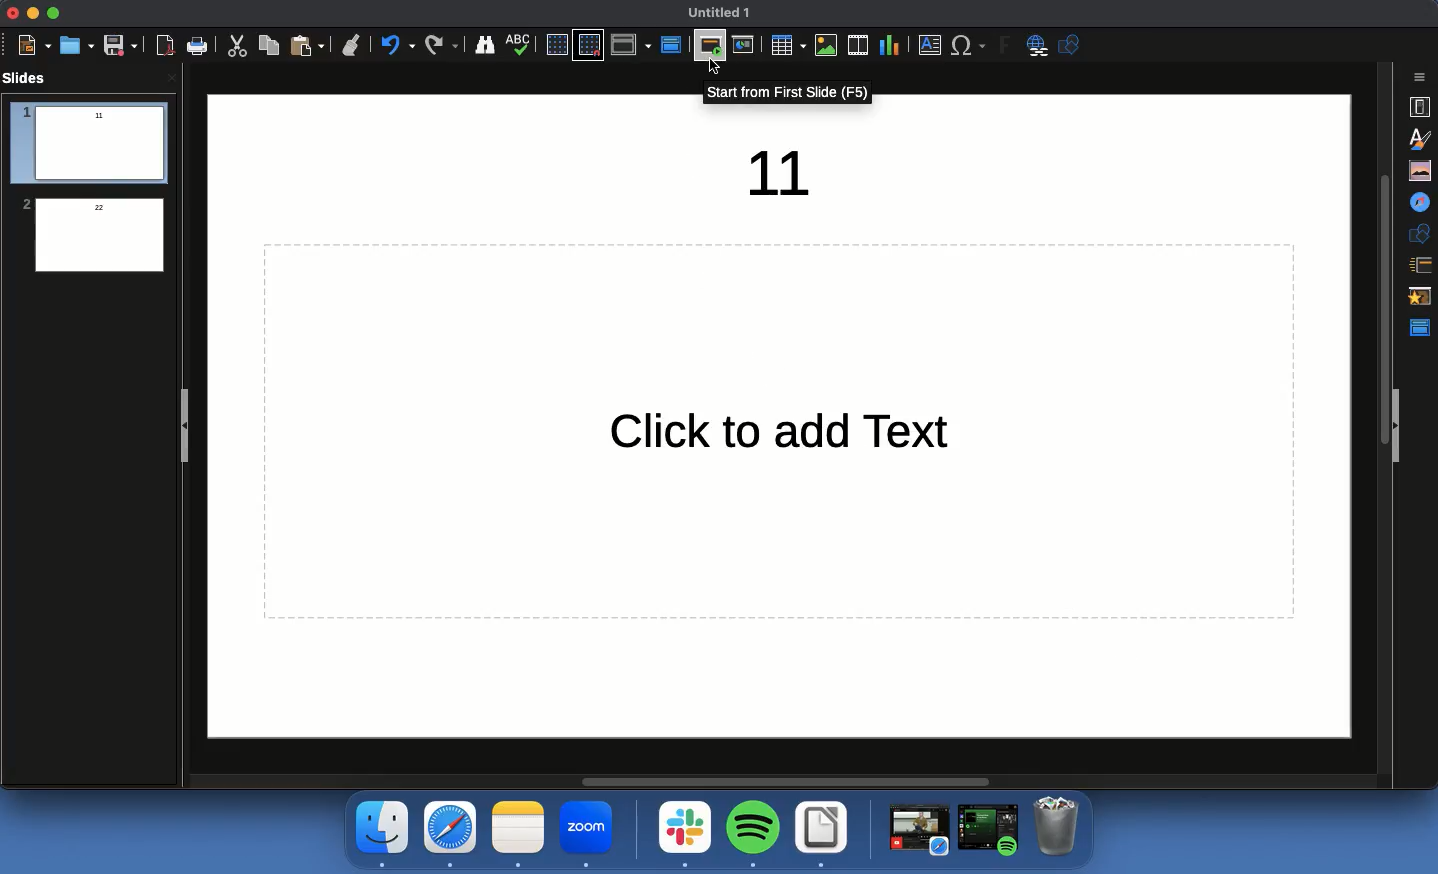  I want to click on Undo, so click(439, 45).